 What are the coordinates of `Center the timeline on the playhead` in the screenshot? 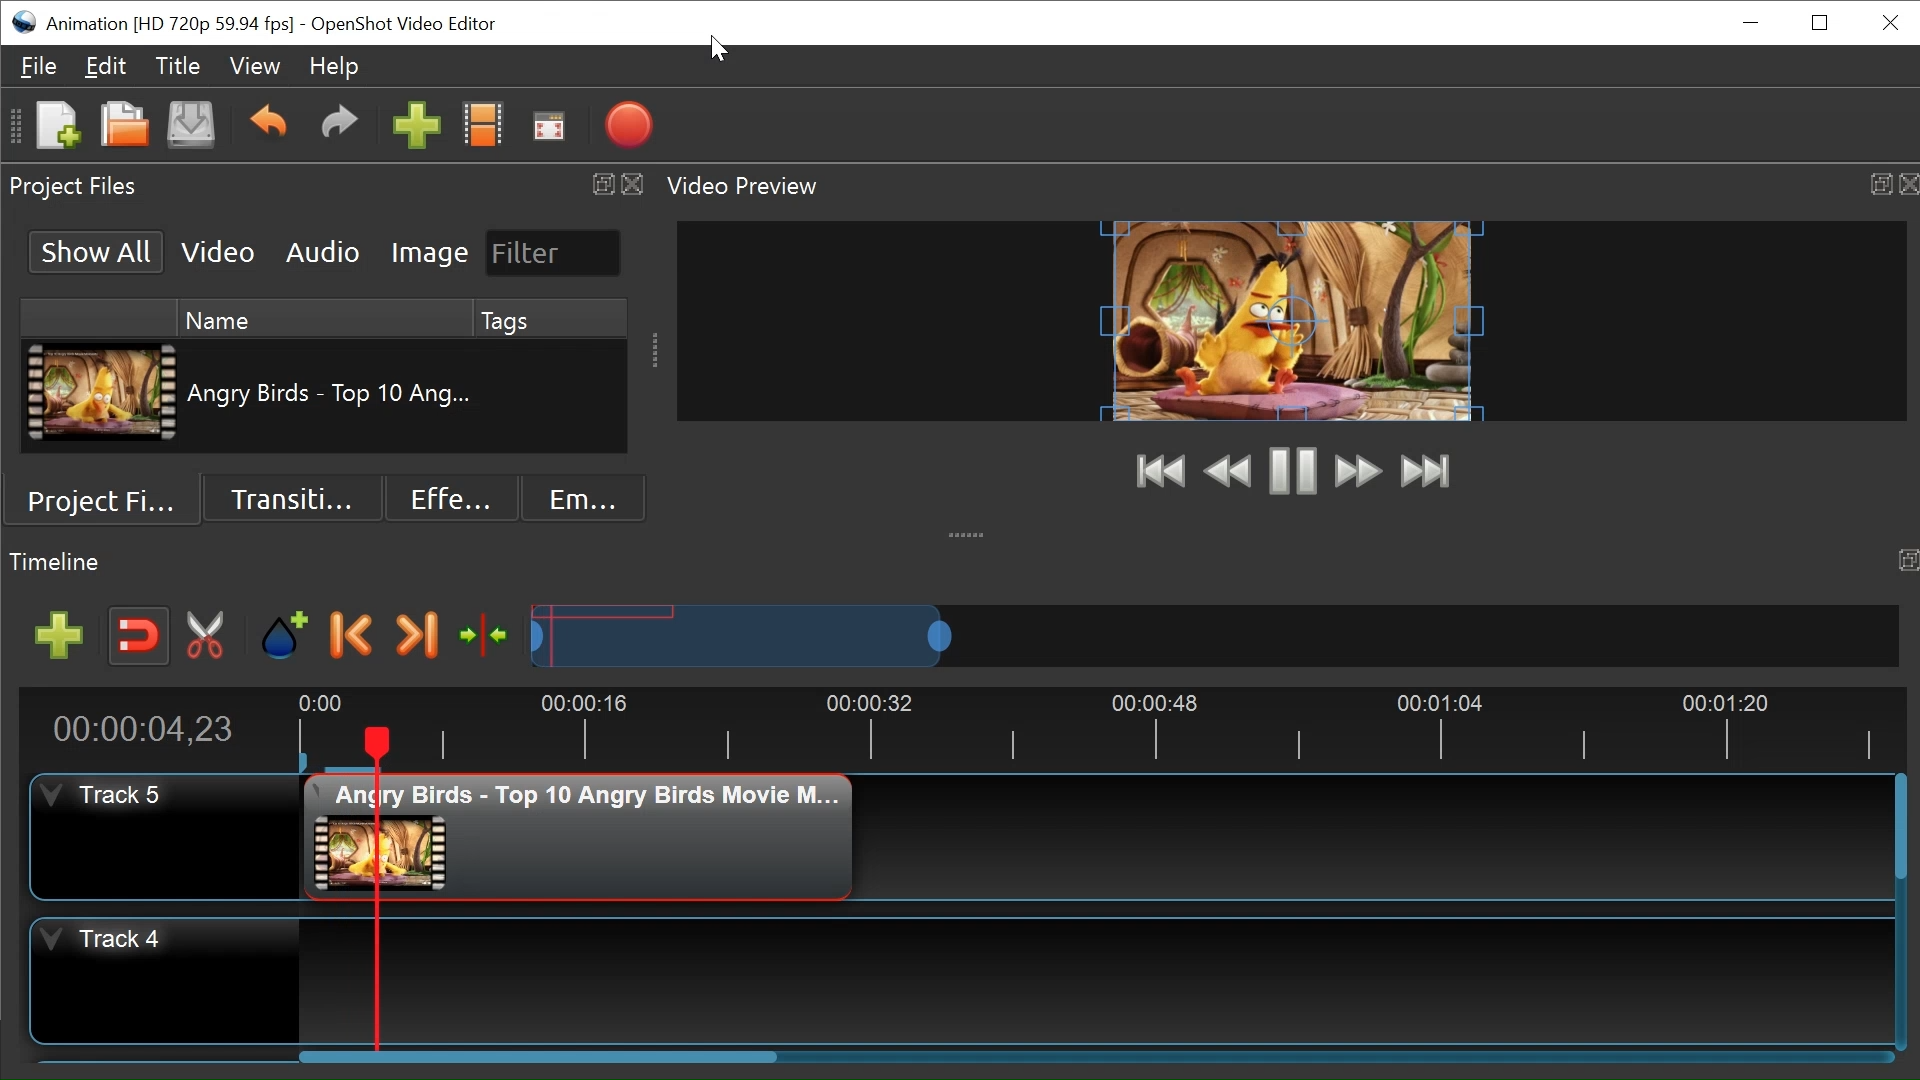 It's located at (488, 638).